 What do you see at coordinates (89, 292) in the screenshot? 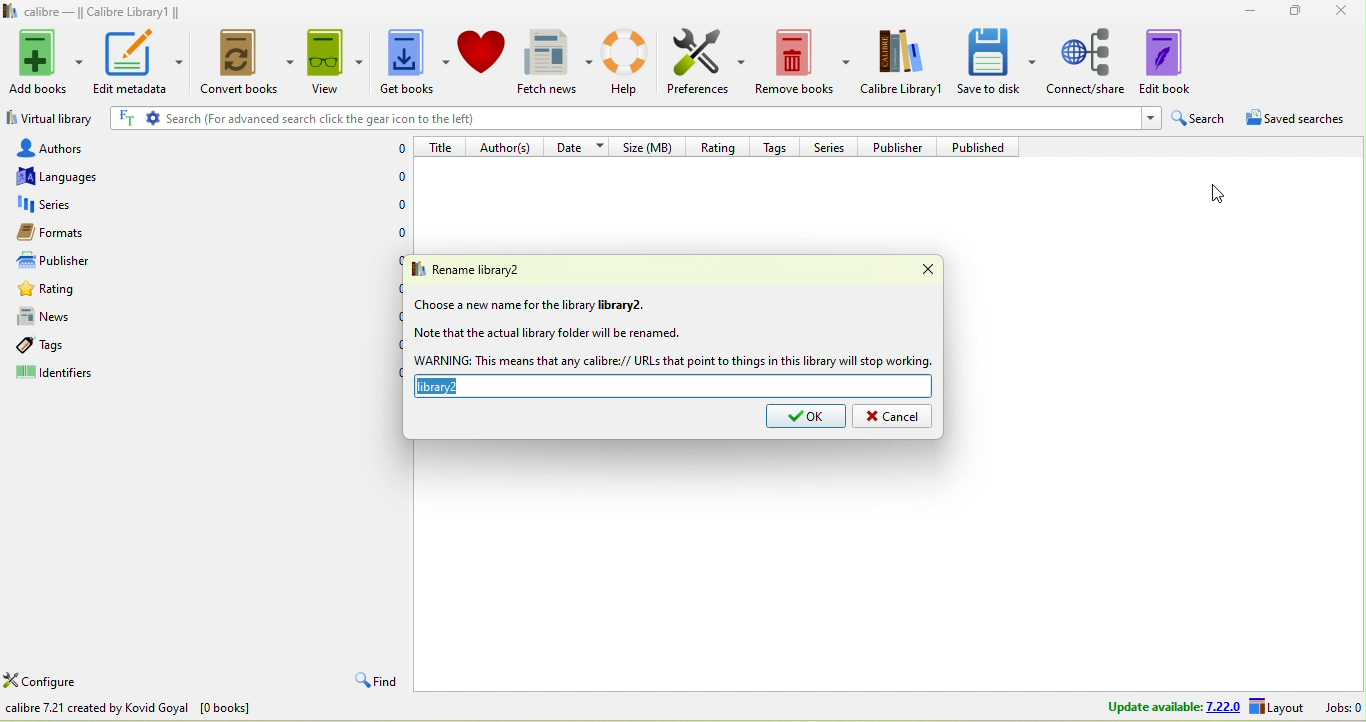
I see `rating` at bounding box center [89, 292].